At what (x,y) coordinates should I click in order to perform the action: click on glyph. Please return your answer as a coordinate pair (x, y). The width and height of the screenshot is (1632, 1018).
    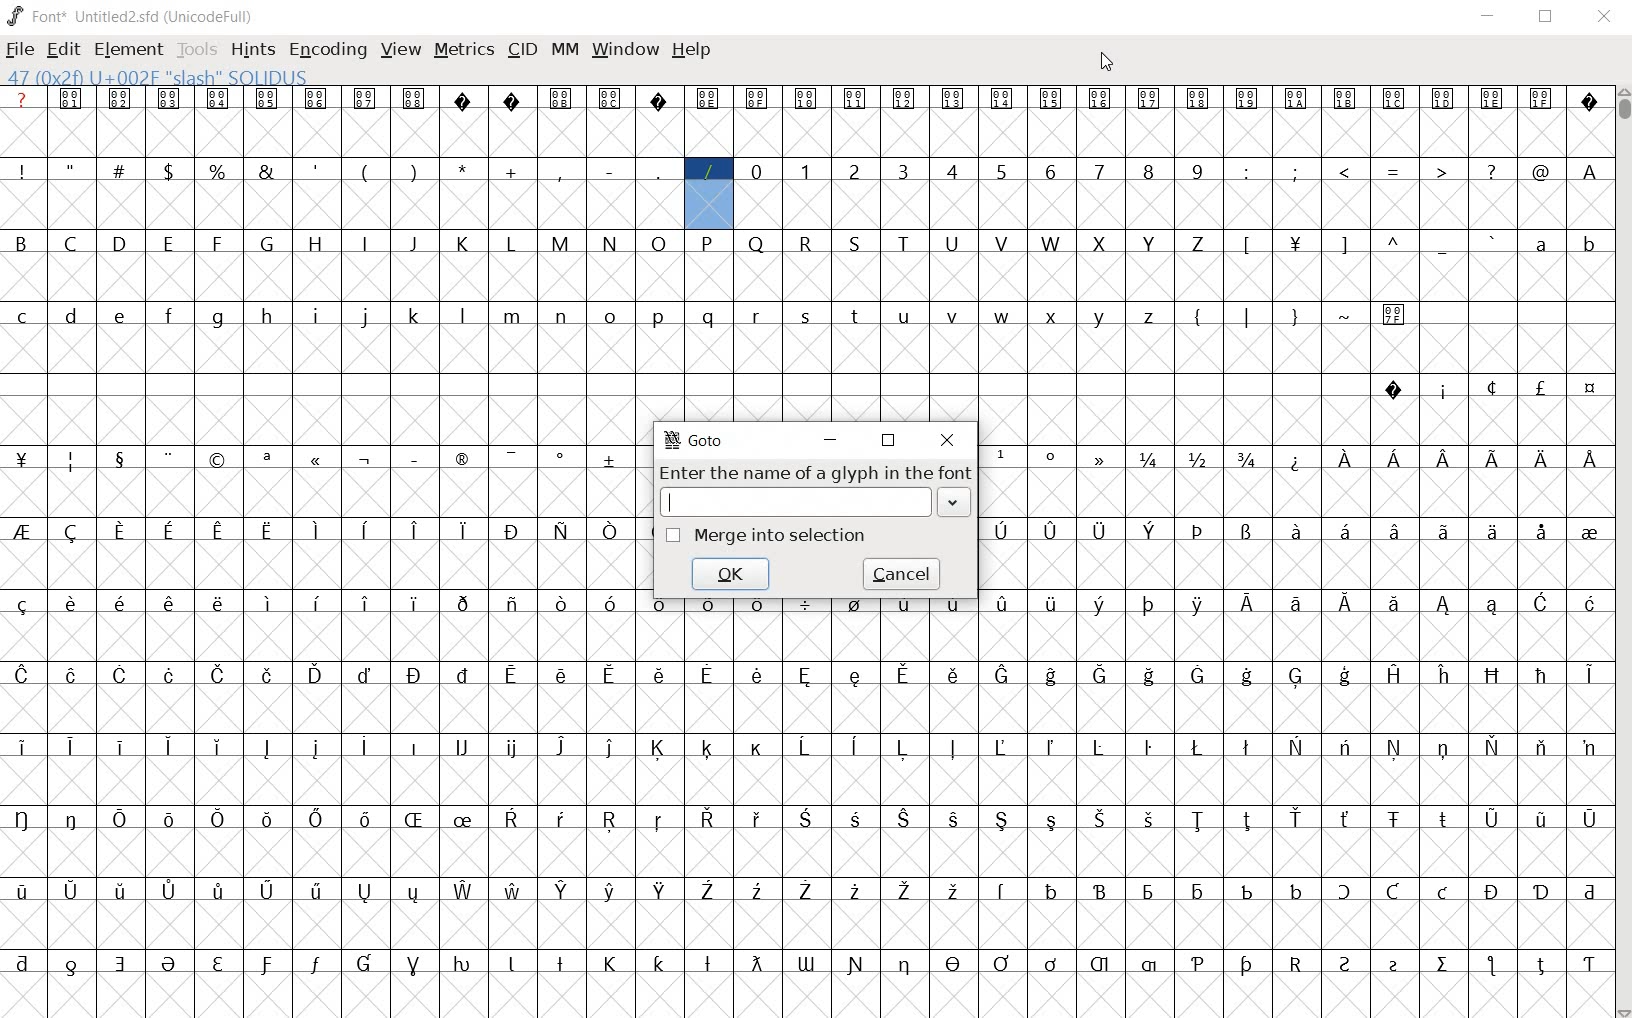
    Looking at the image, I should click on (71, 967).